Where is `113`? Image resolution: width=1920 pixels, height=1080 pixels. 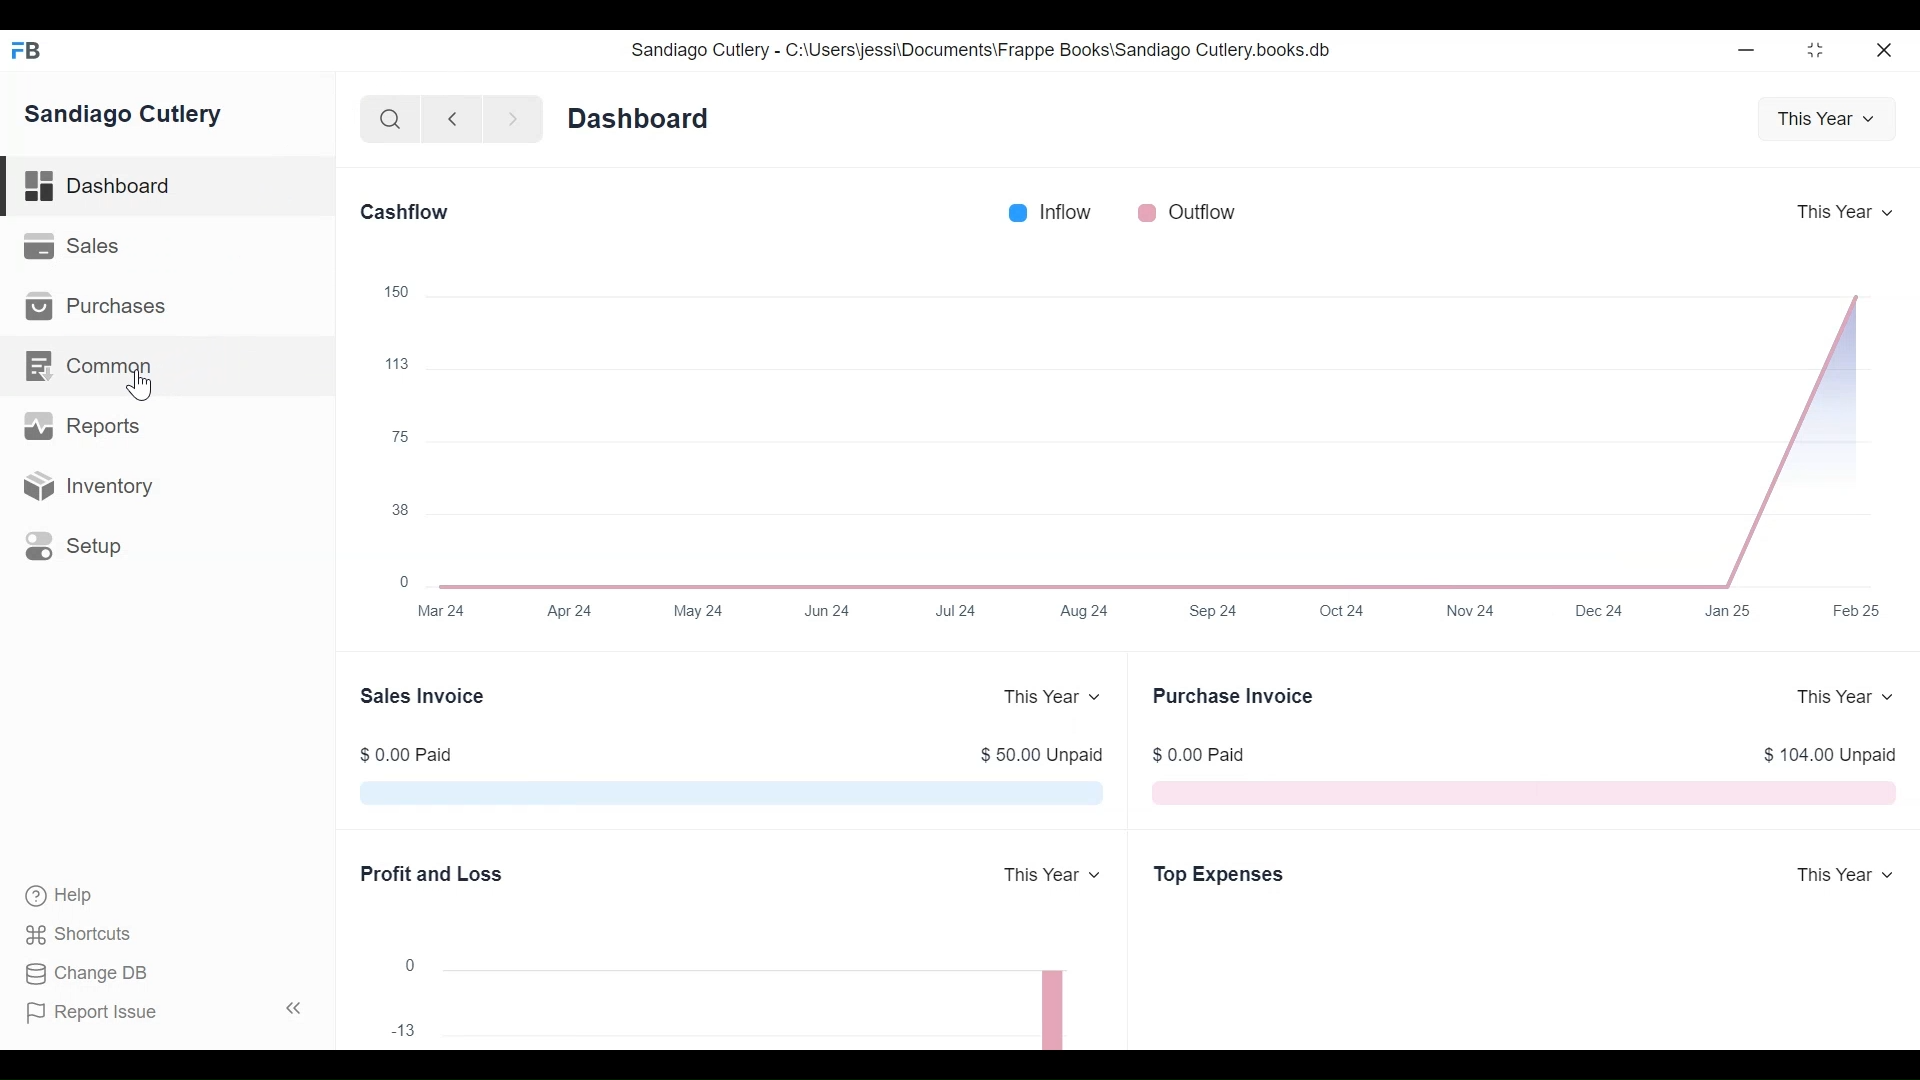 113 is located at coordinates (397, 365).